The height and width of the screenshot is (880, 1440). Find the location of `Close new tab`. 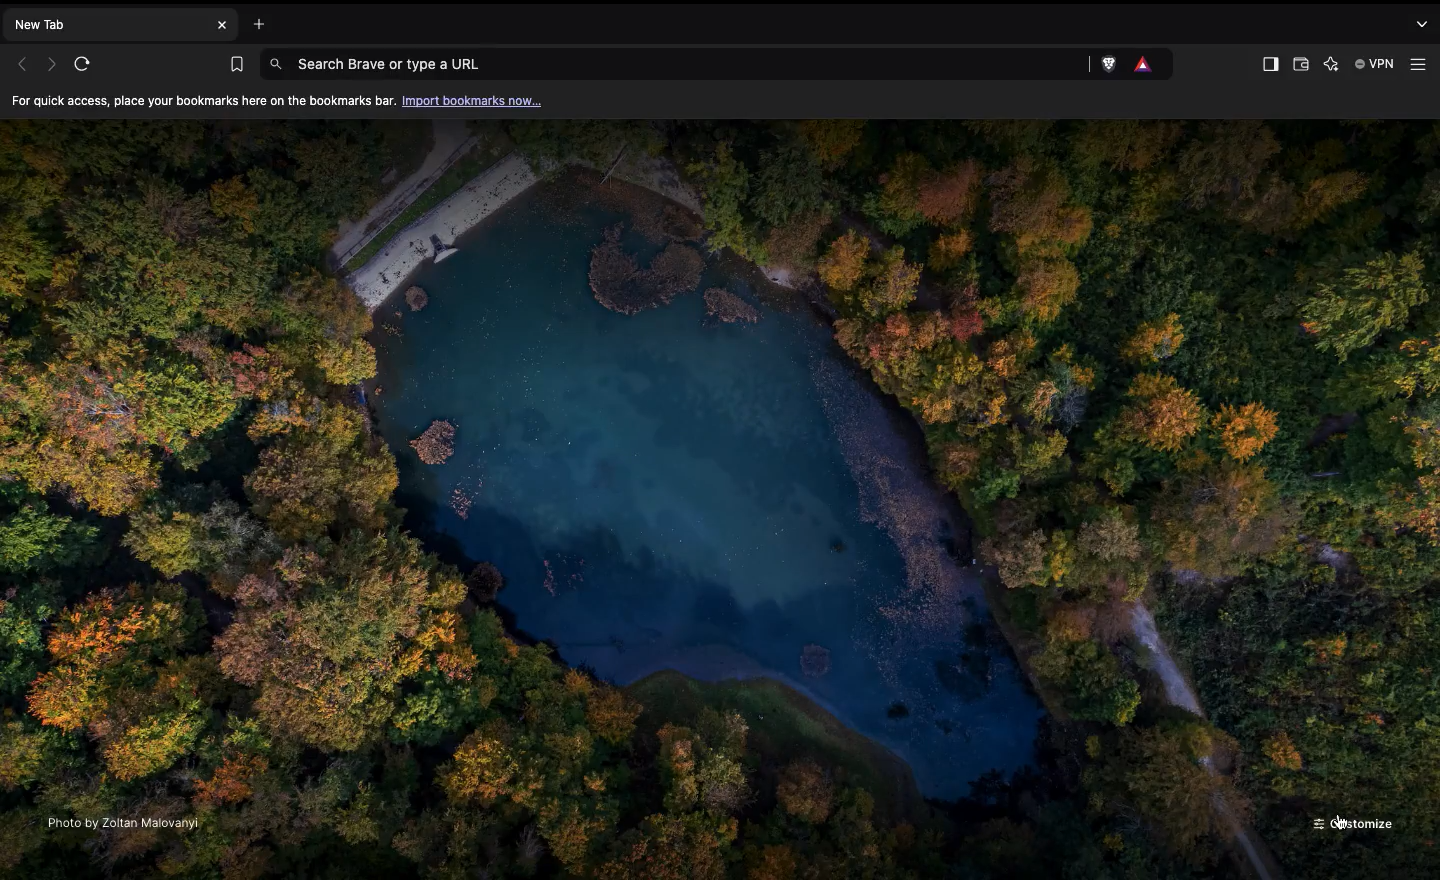

Close new tab is located at coordinates (223, 26).